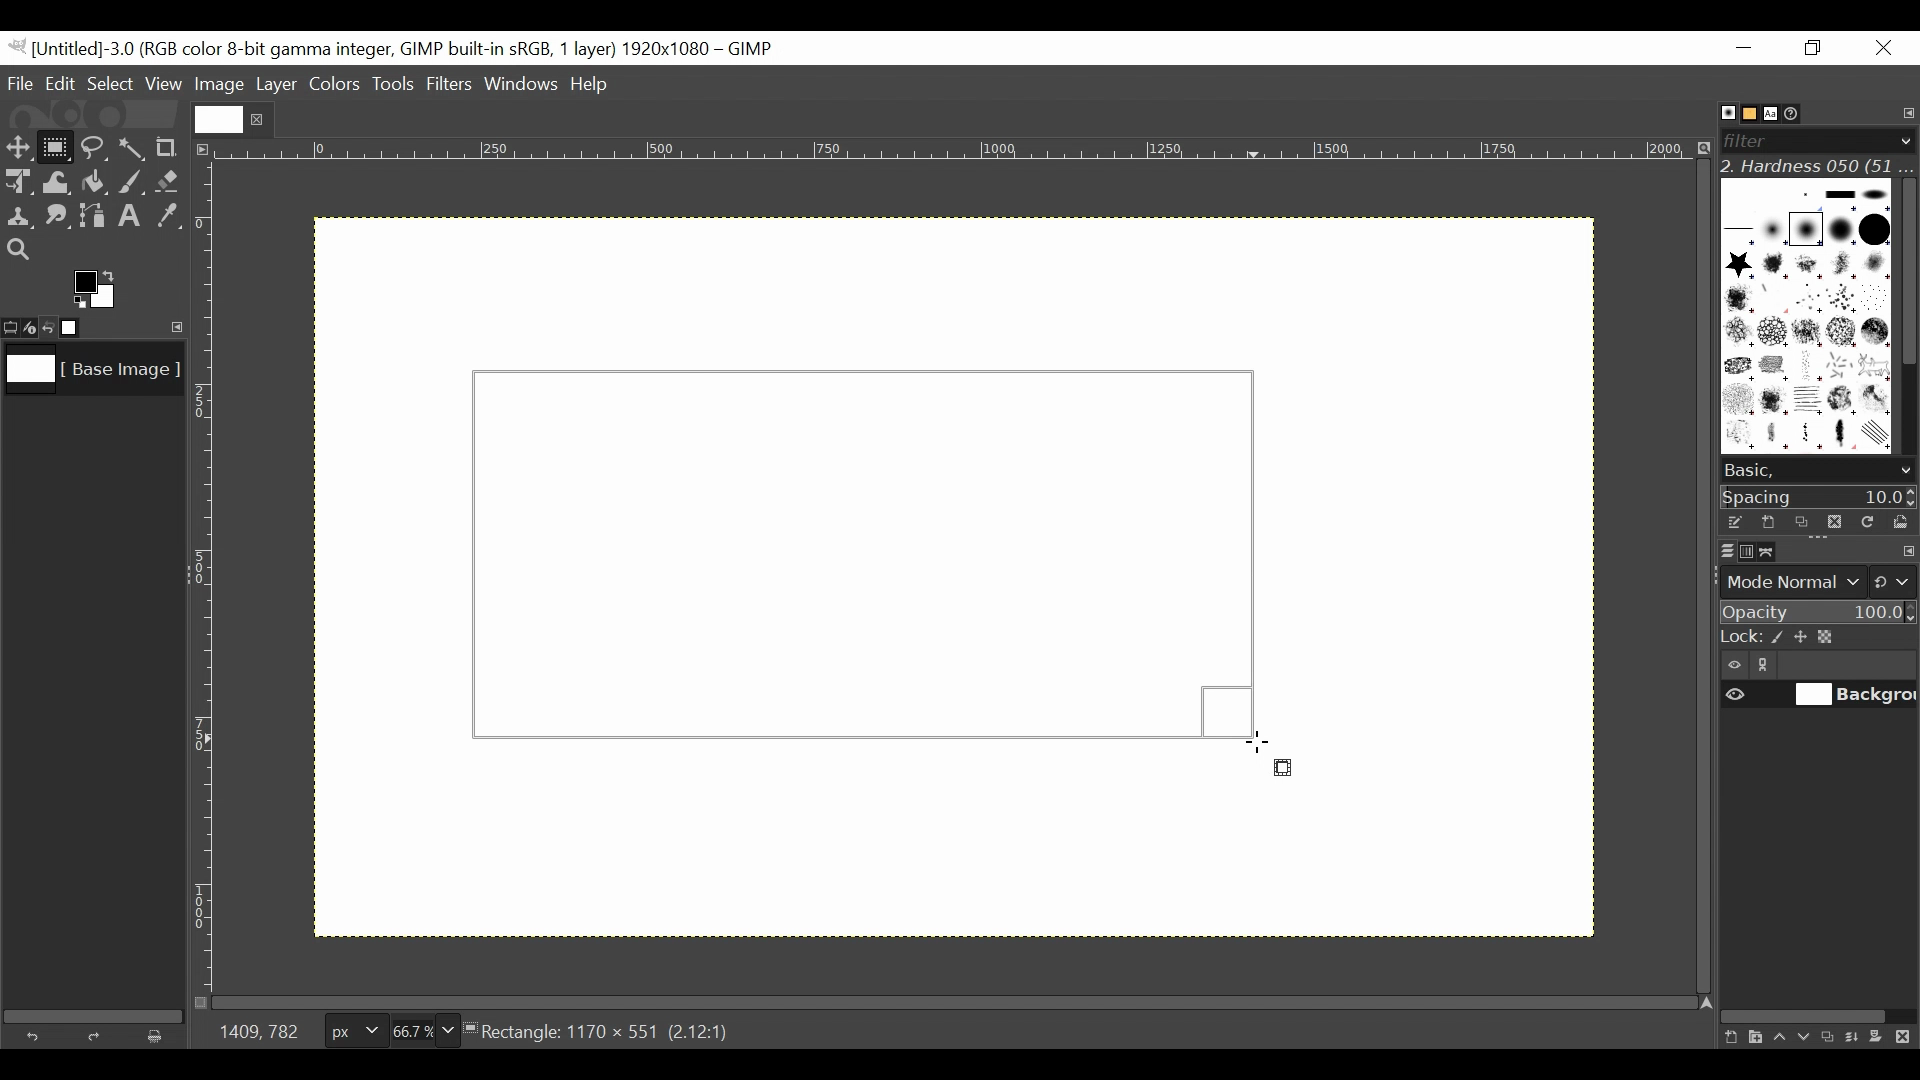 The height and width of the screenshot is (1080, 1920). I want to click on Text tool, so click(133, 218).